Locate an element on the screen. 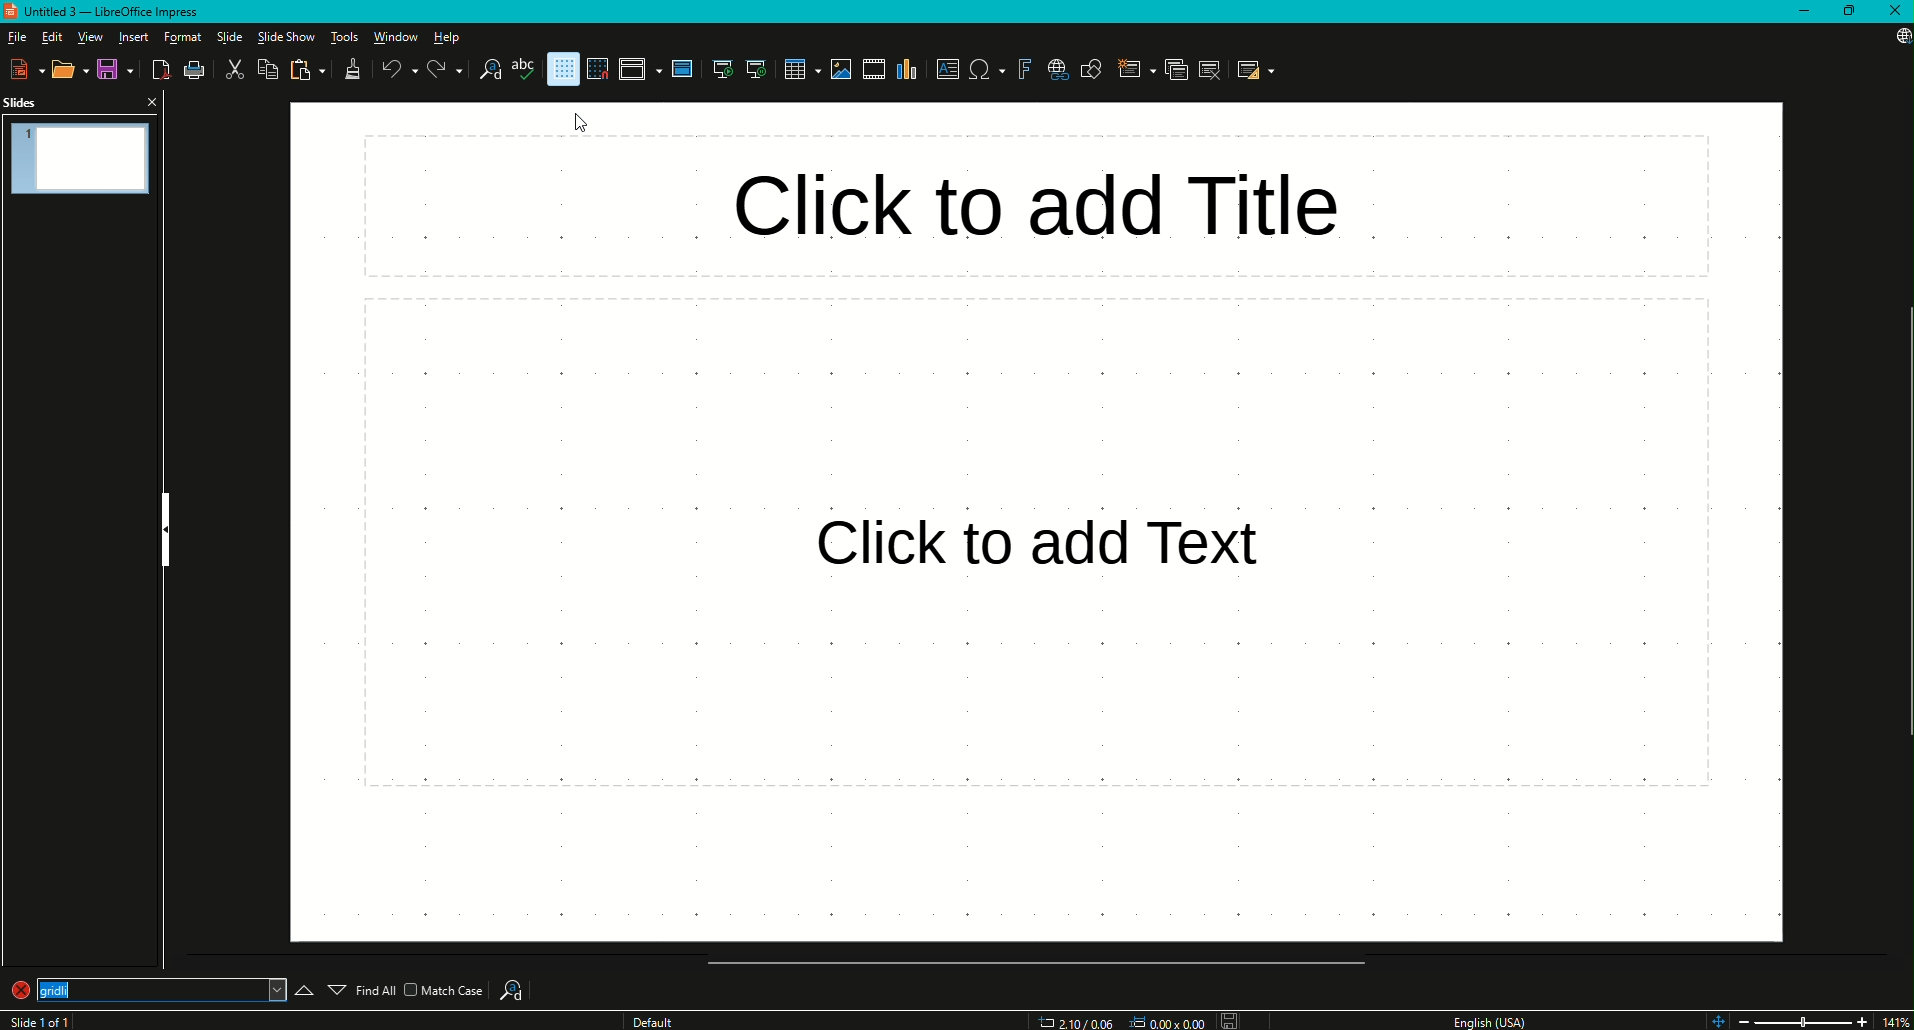  Window is located at coordinates (394, 37).